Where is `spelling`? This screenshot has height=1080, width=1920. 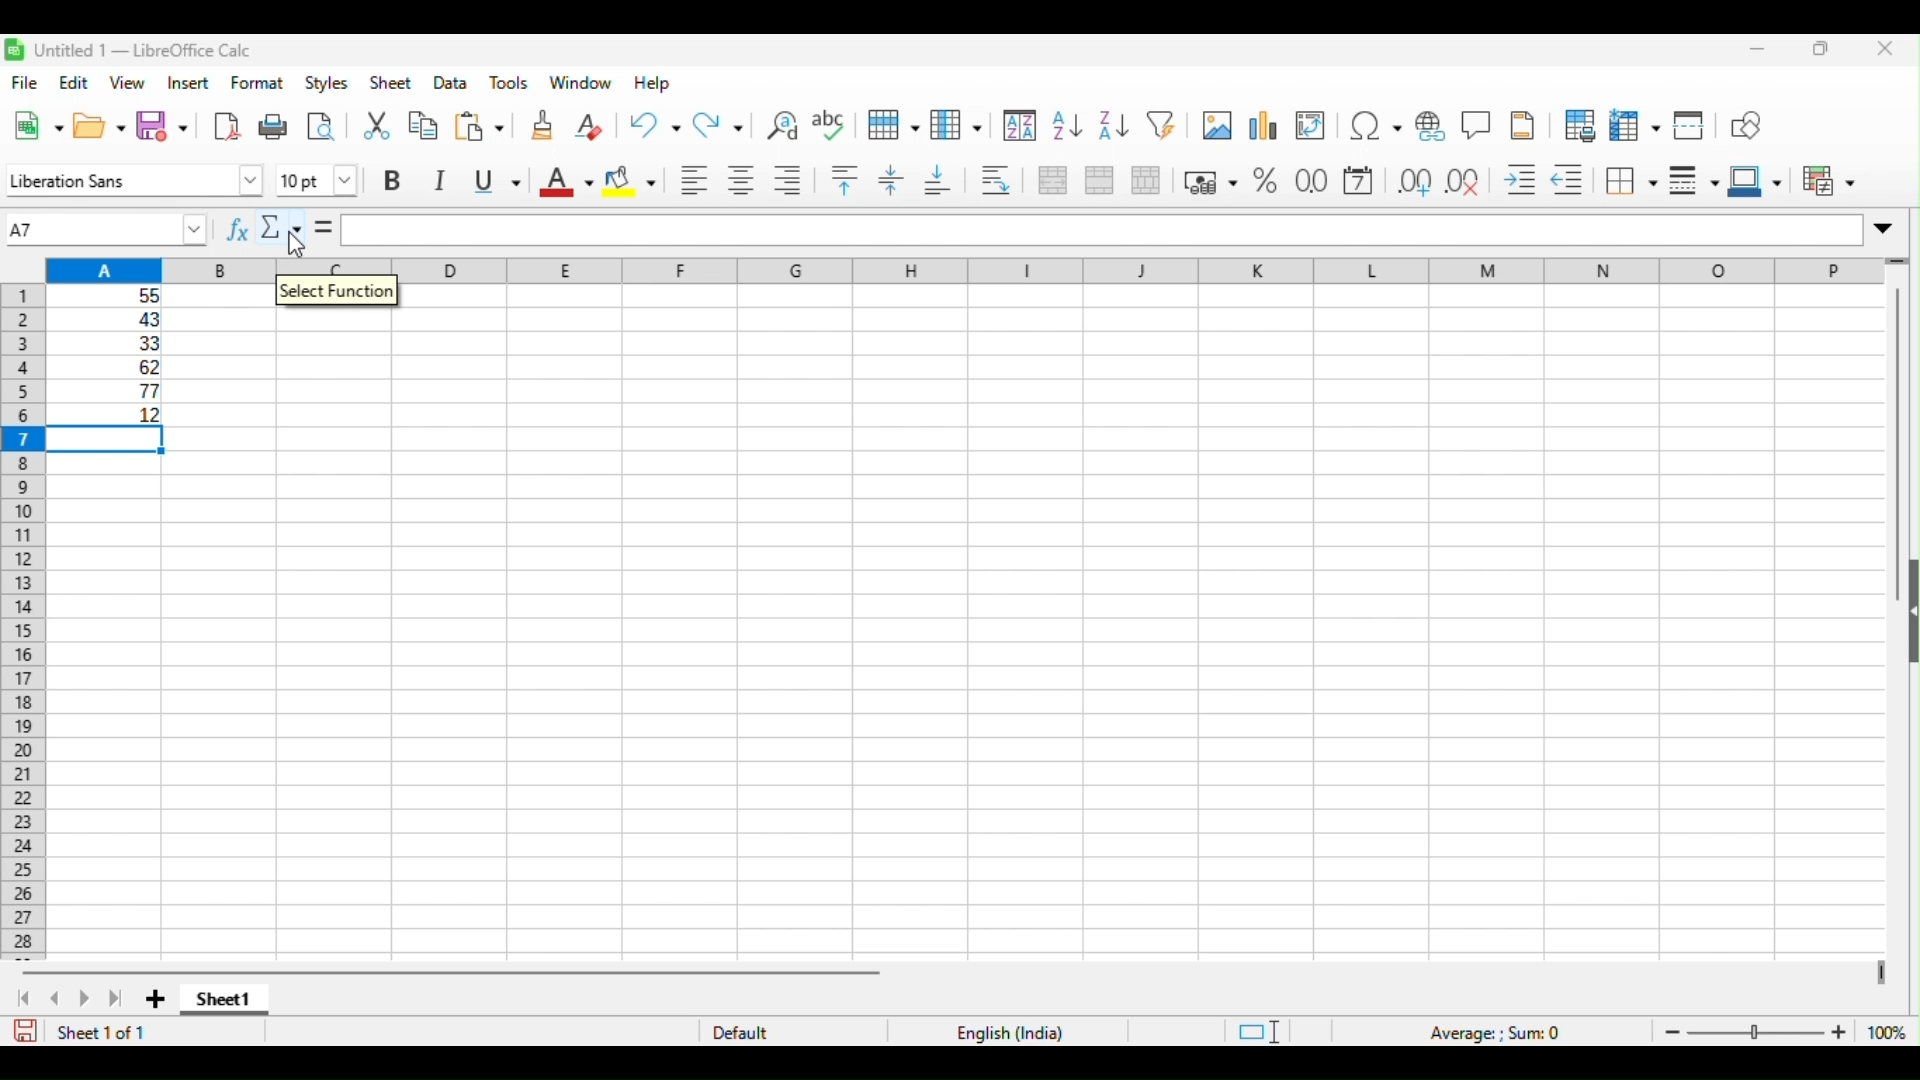 spelling is located at coordinates (832, 124).